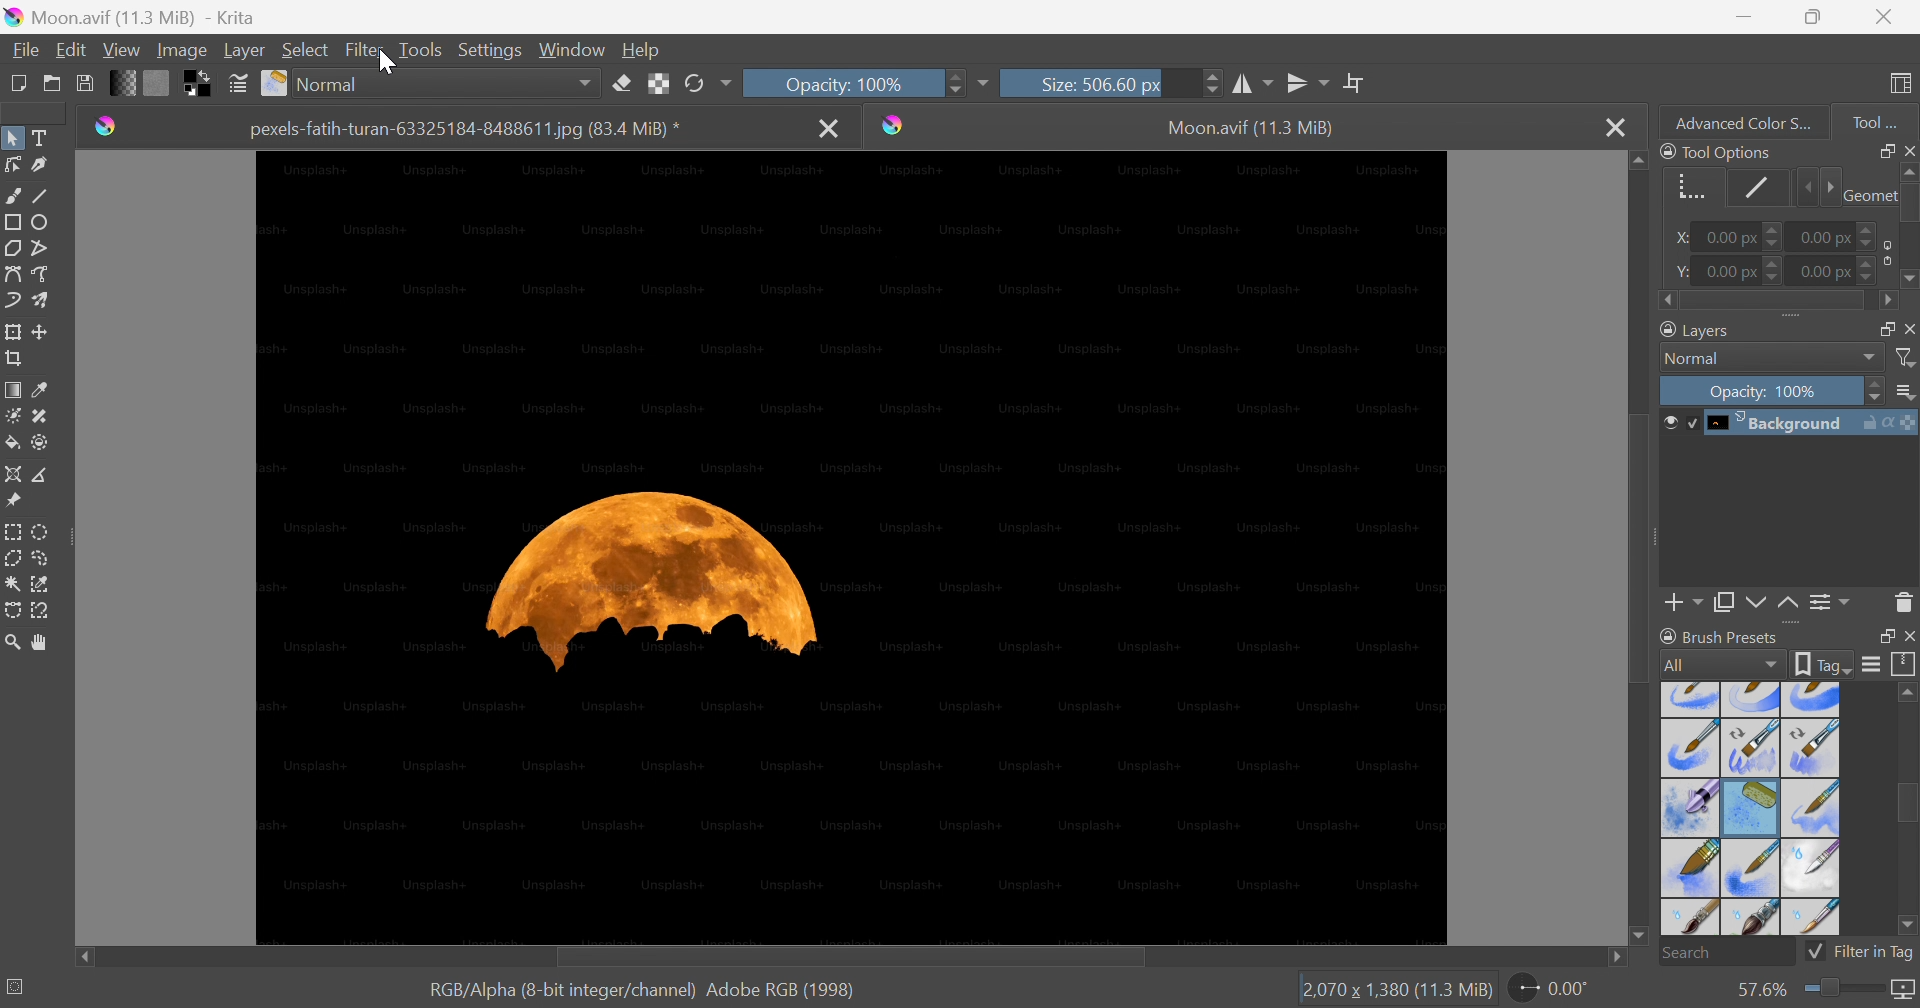 This screenshot has width=1920, height=1008. What do you see at coordinates (898, 125) in the screenshot?
I see `Krita icon` at bounding box center [898, 125].